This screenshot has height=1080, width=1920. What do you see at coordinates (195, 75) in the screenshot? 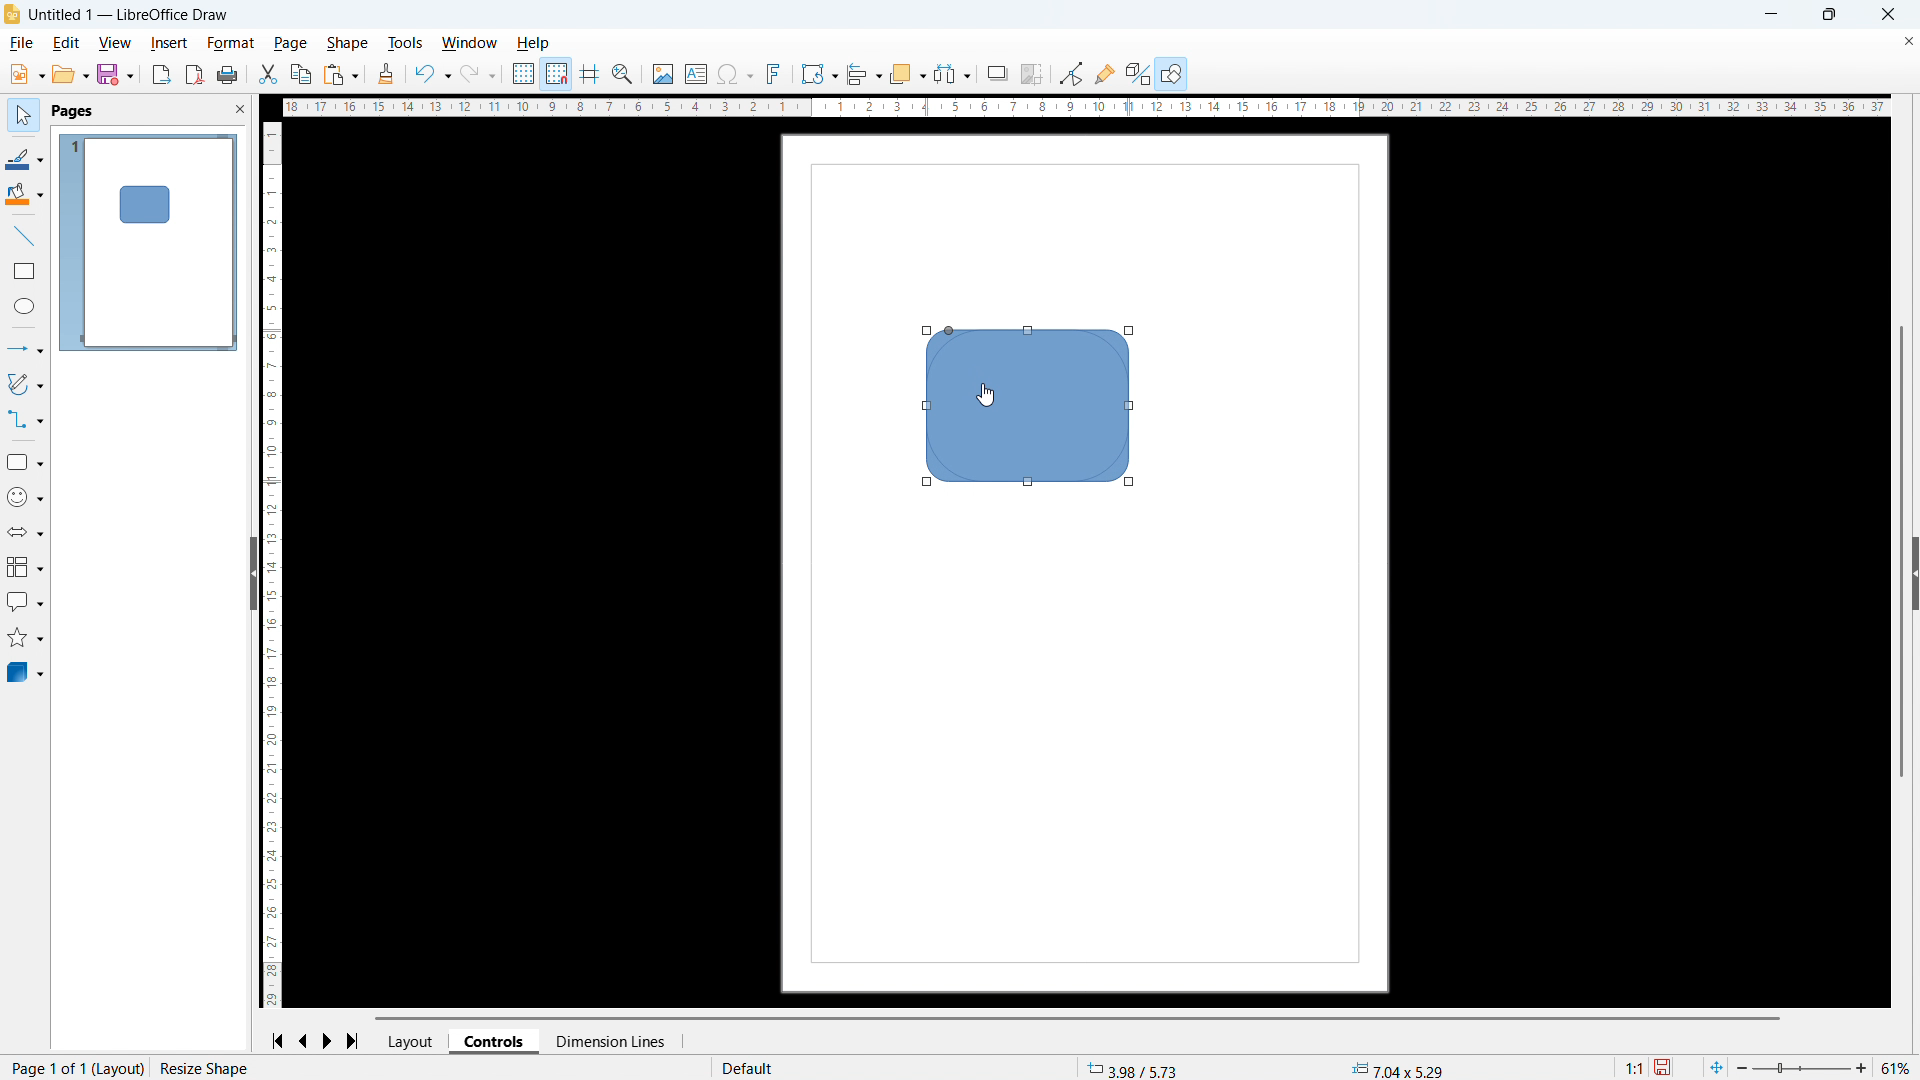
I see `Export as PDF ` at bounding box center [195, 75].